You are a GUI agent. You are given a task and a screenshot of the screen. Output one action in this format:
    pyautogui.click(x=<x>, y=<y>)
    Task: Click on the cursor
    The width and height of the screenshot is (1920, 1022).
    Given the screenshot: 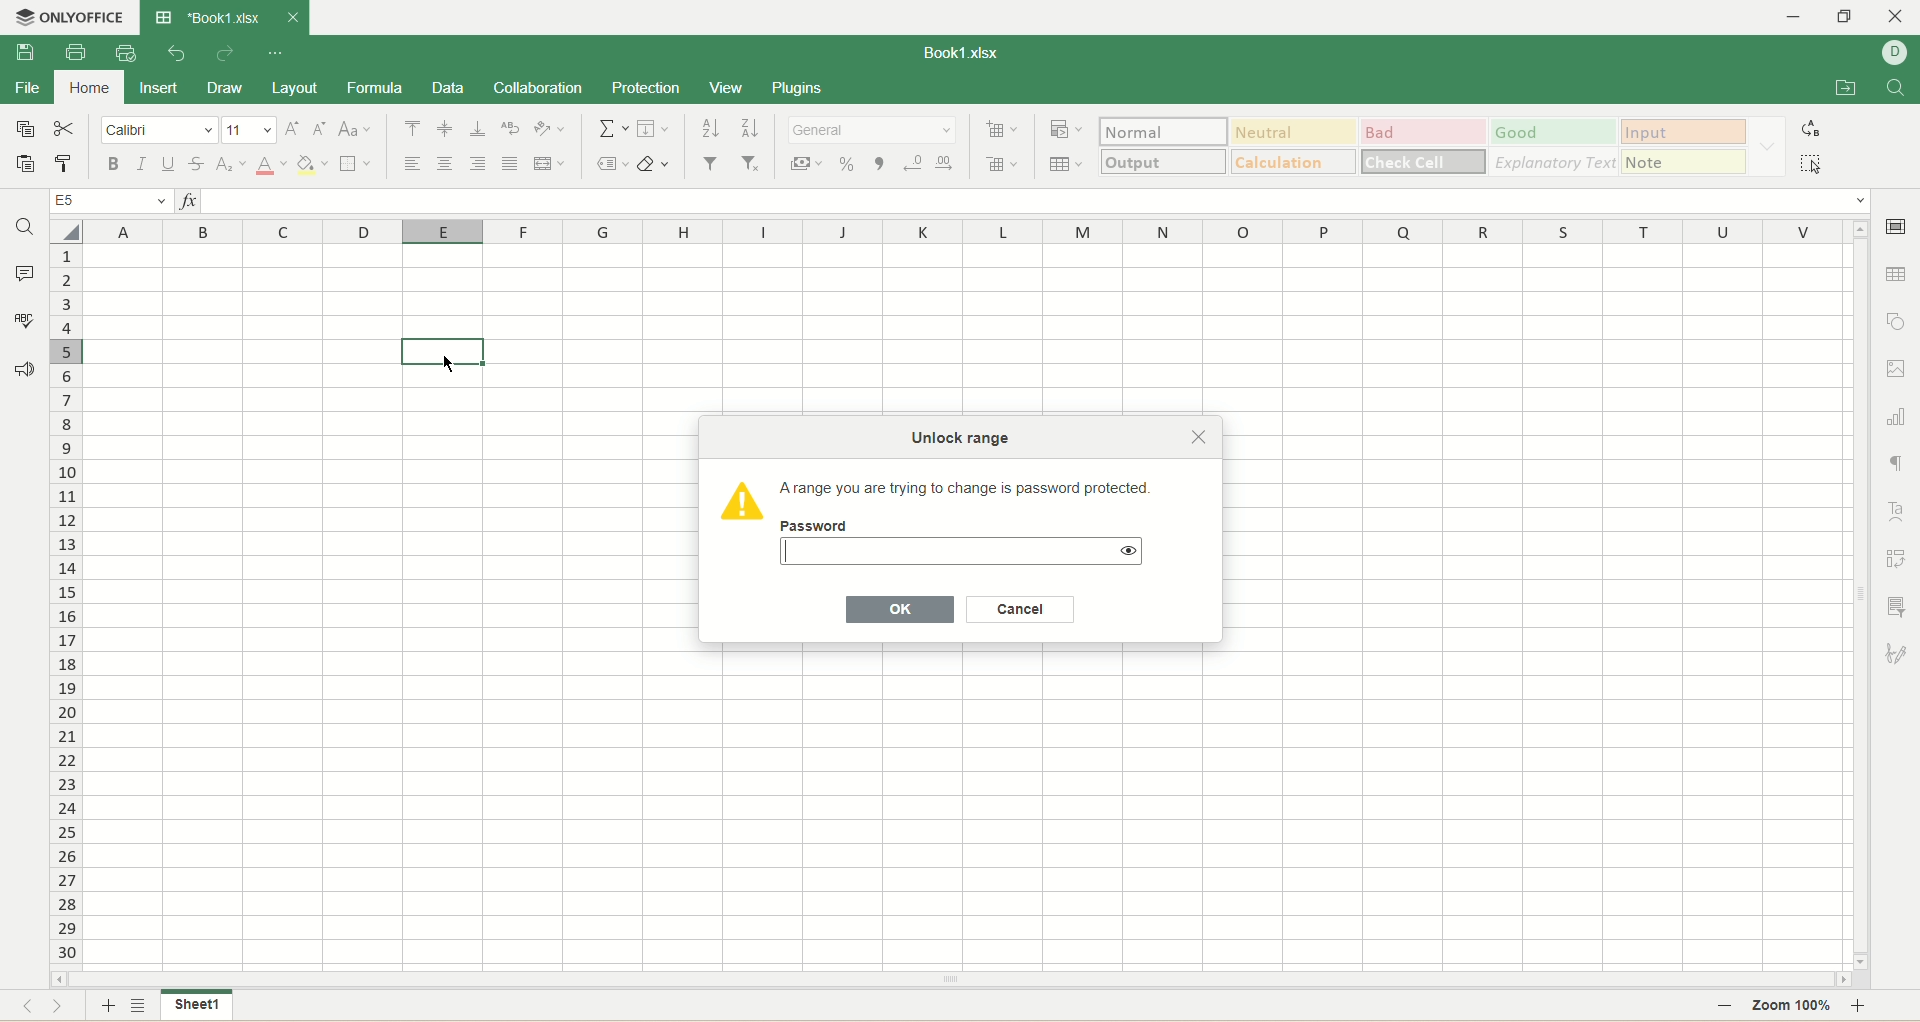 What is the action you would take?
    pyautogui.click(x=450, y=366)
    